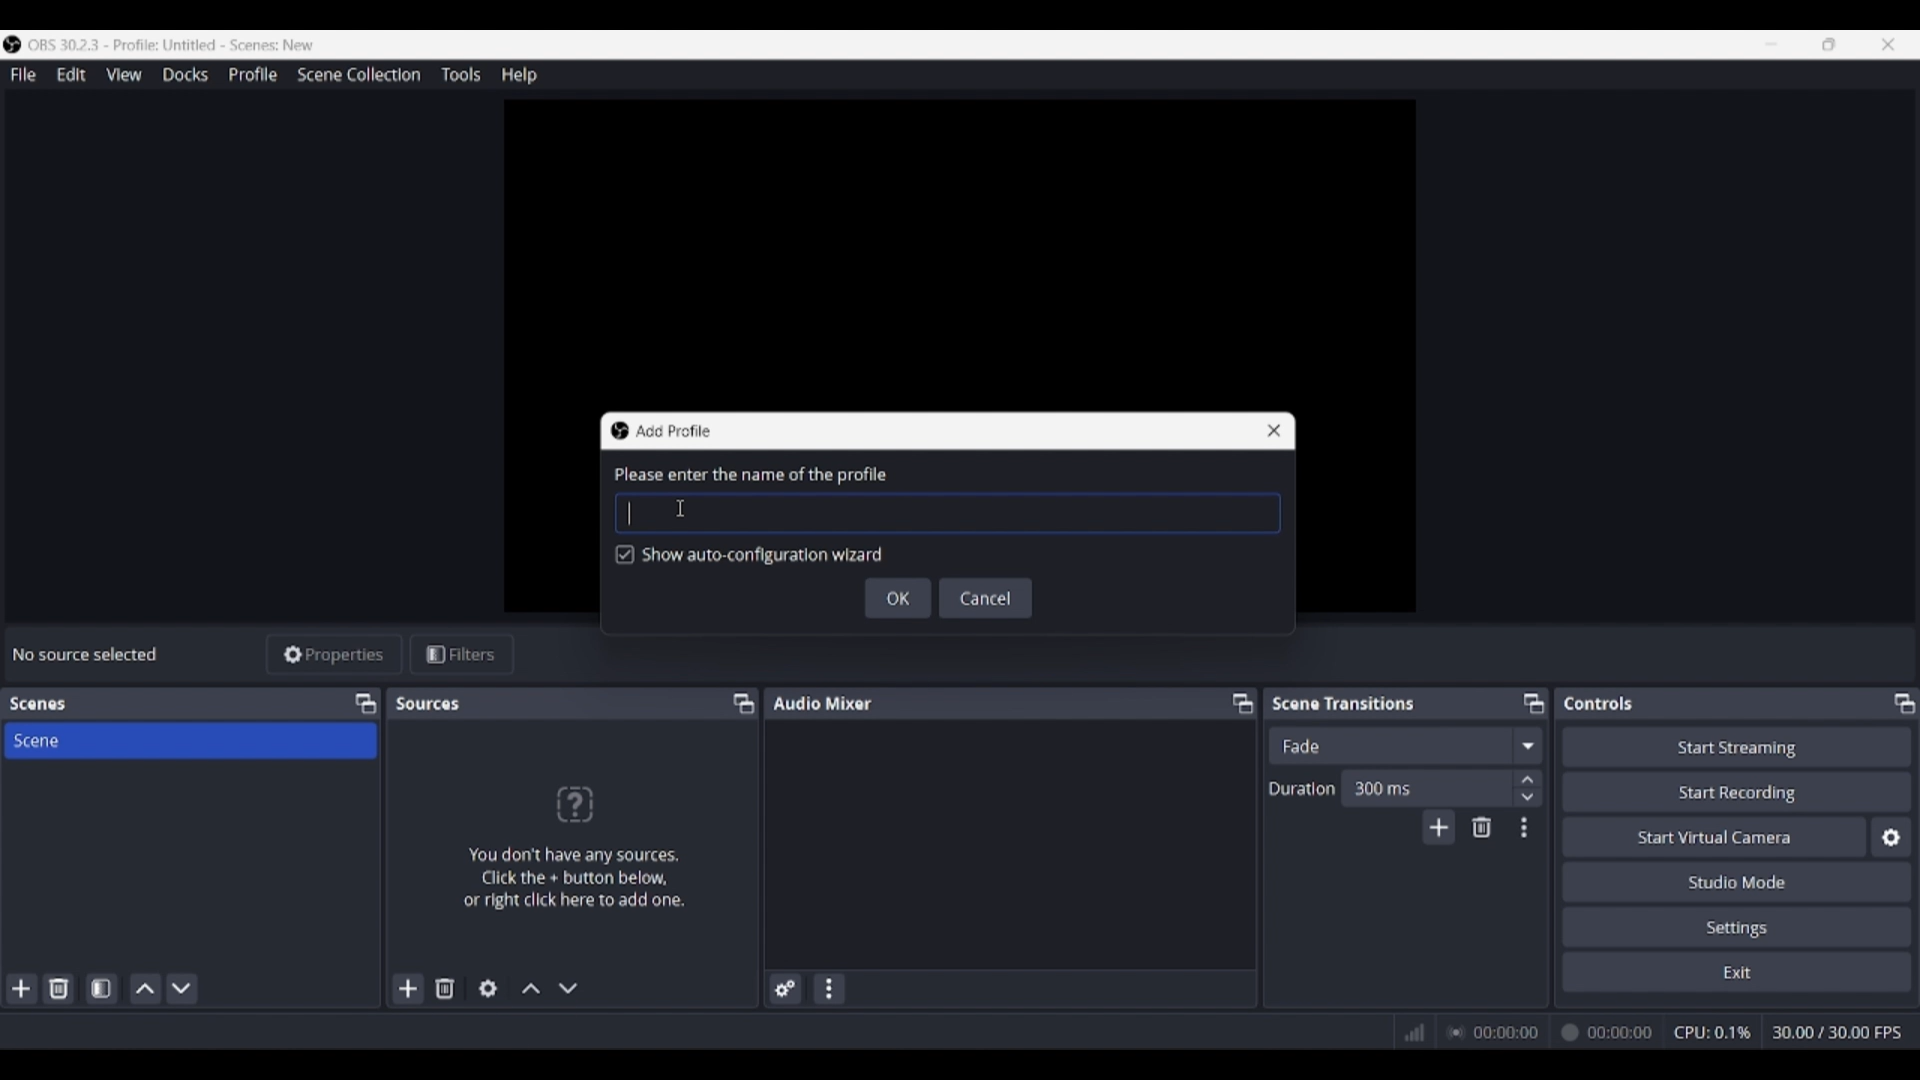  What do you see at coordinates (1534, 703) in the screenshot?
I see `Float Scene transitions panel` at bounding box center [1534, 703].